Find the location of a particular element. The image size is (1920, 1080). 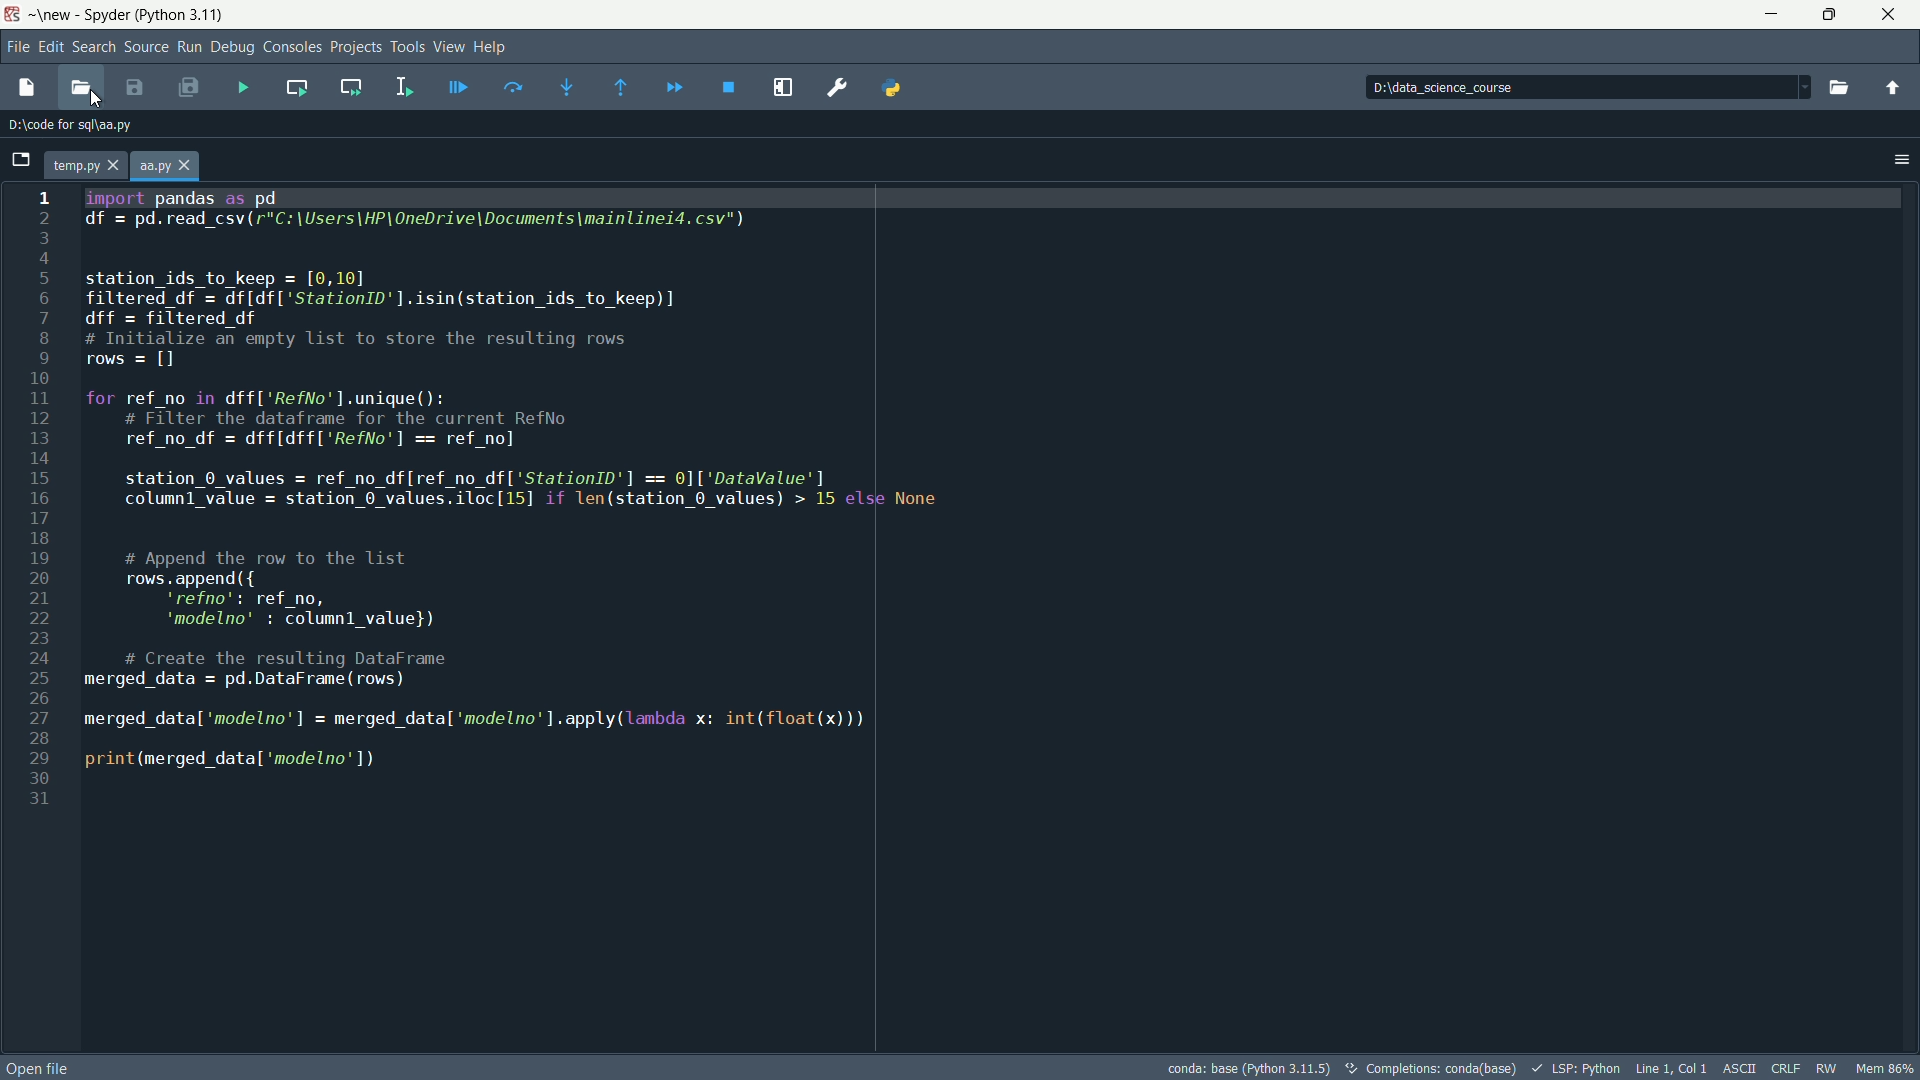

cursor is located at coordinates (96, 98).